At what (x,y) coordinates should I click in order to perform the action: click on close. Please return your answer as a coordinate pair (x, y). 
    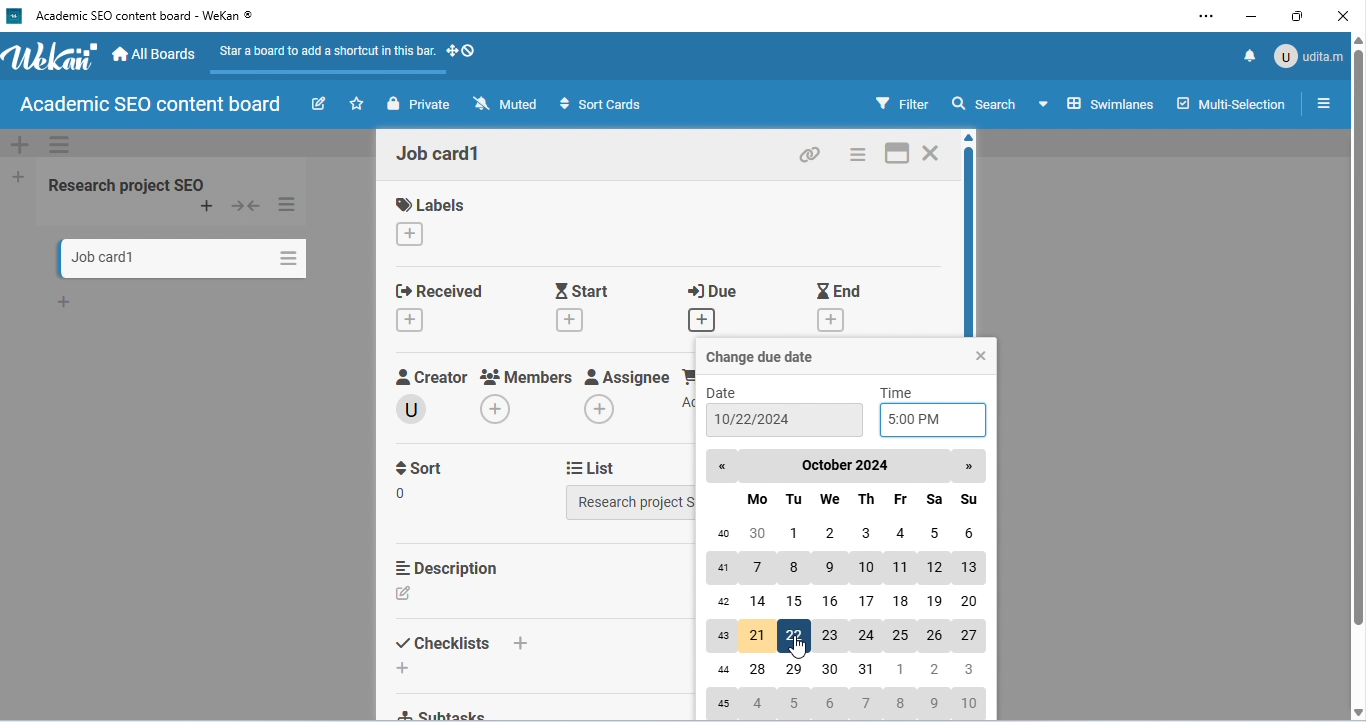
    Looking at the image, I should click on (1342, 17).